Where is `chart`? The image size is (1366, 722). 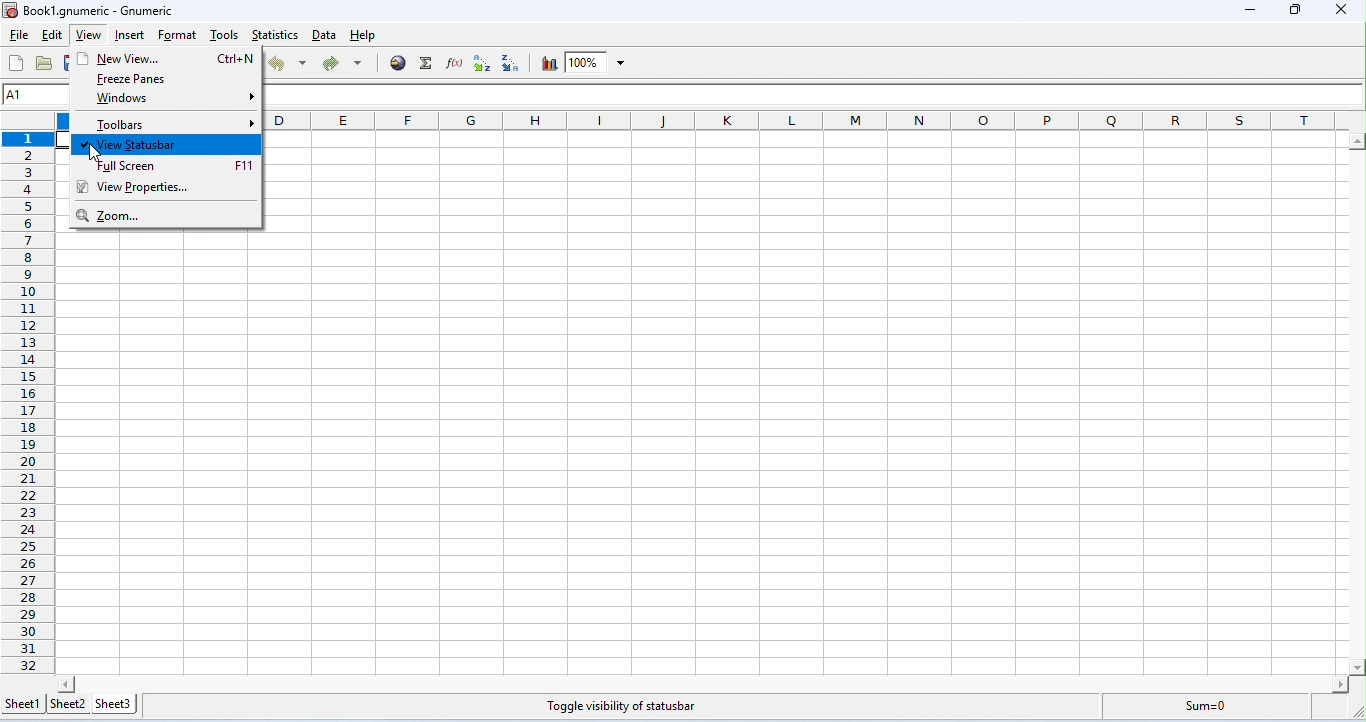
chart is located at coordinates (546, 63).